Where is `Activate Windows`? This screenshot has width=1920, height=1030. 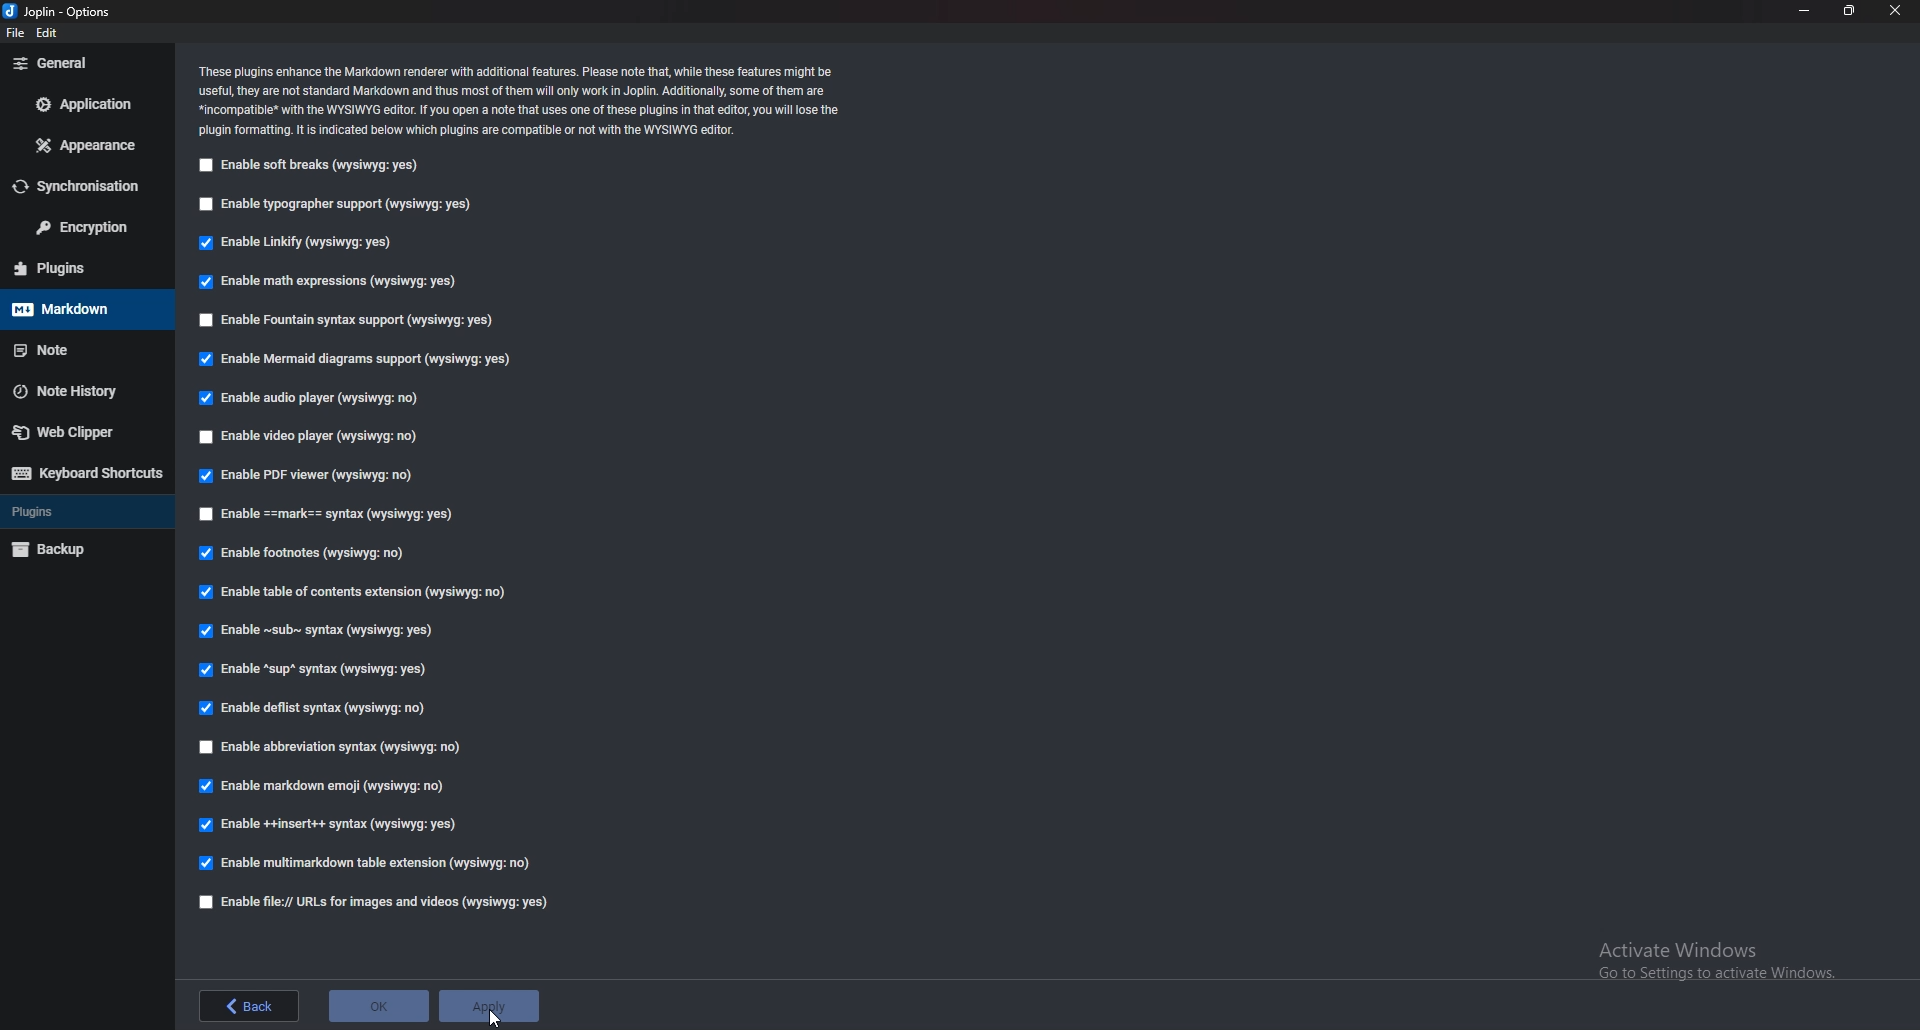
Activate Windows is located at coordinates (1683, 947).